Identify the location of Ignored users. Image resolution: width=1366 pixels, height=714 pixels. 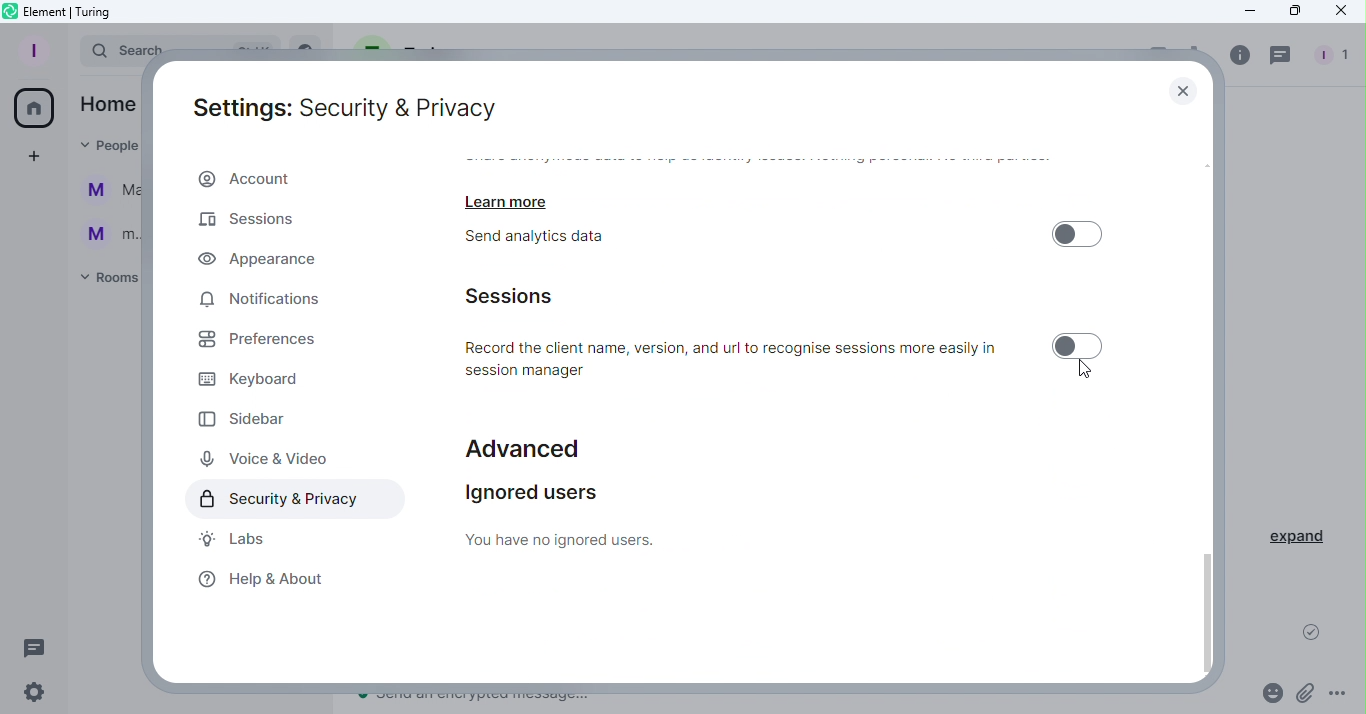
(572, 514).